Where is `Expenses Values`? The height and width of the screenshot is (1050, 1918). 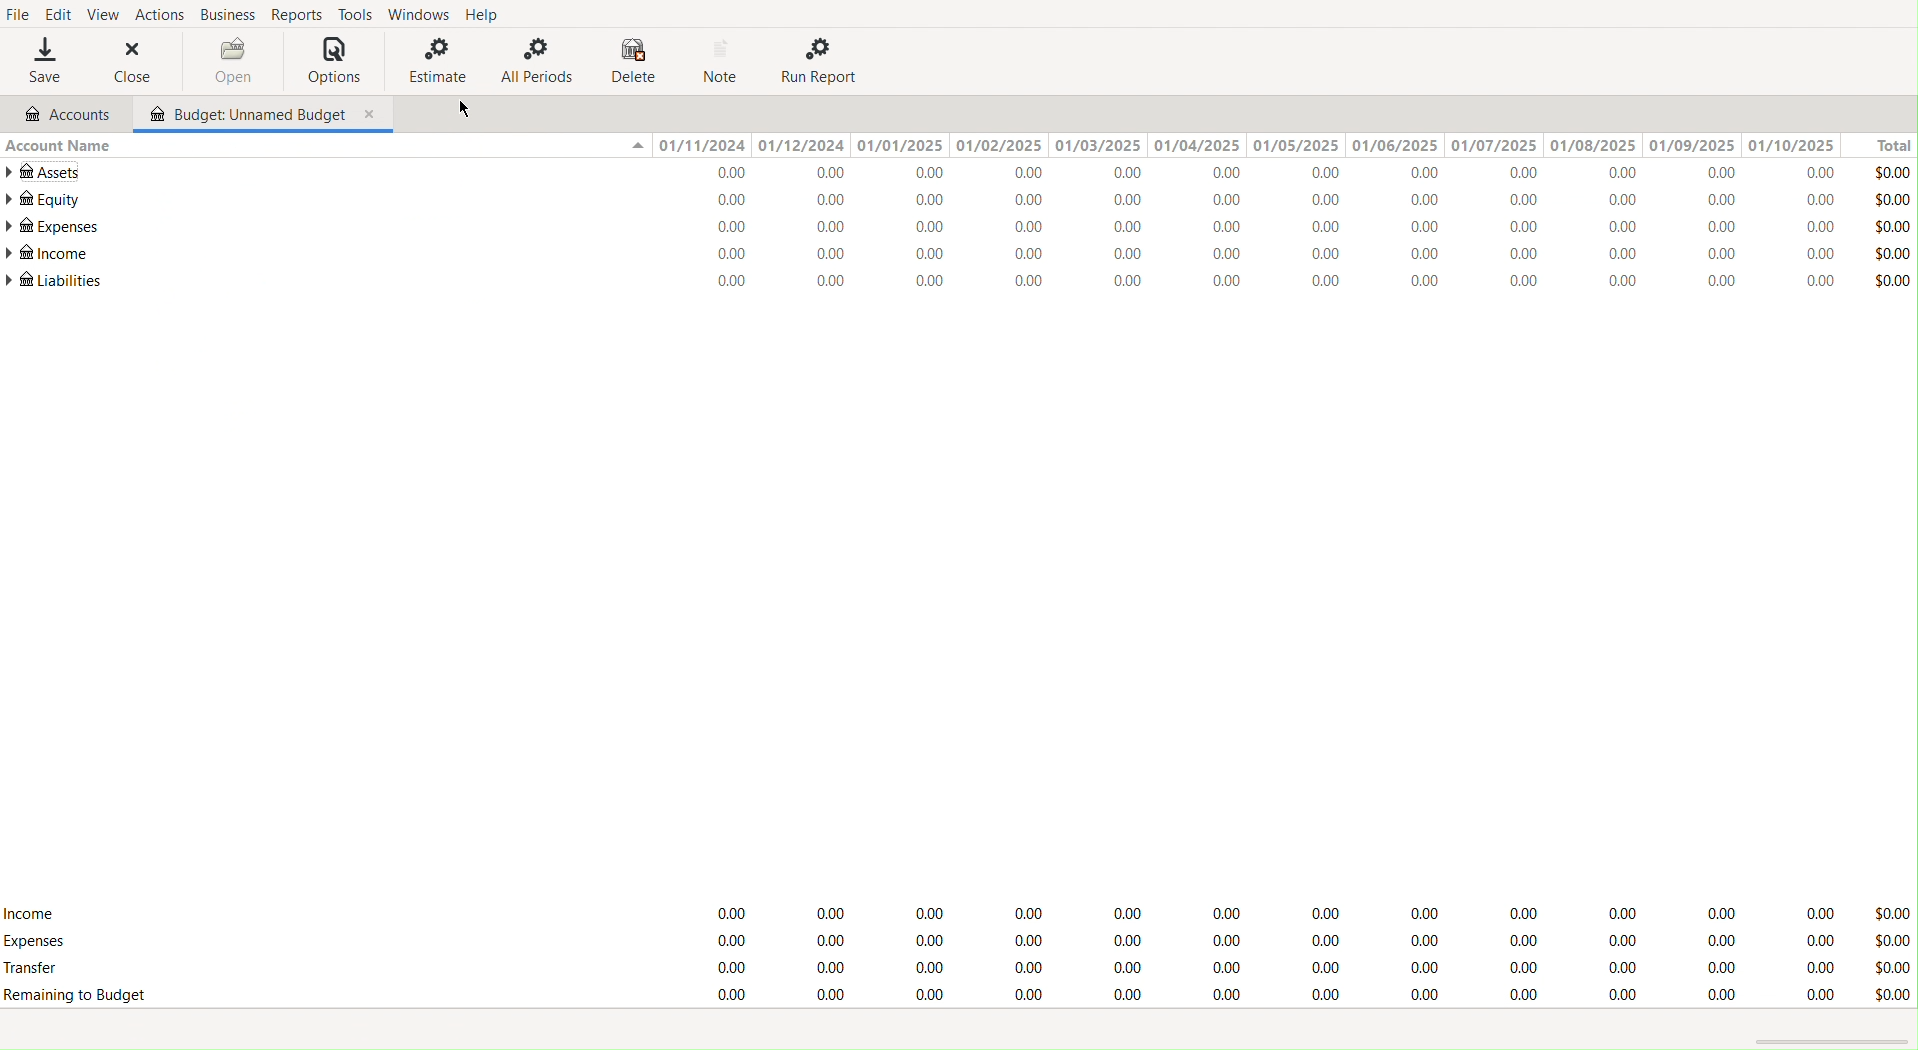
Expenses Values is located at coordinates (1256, 230).